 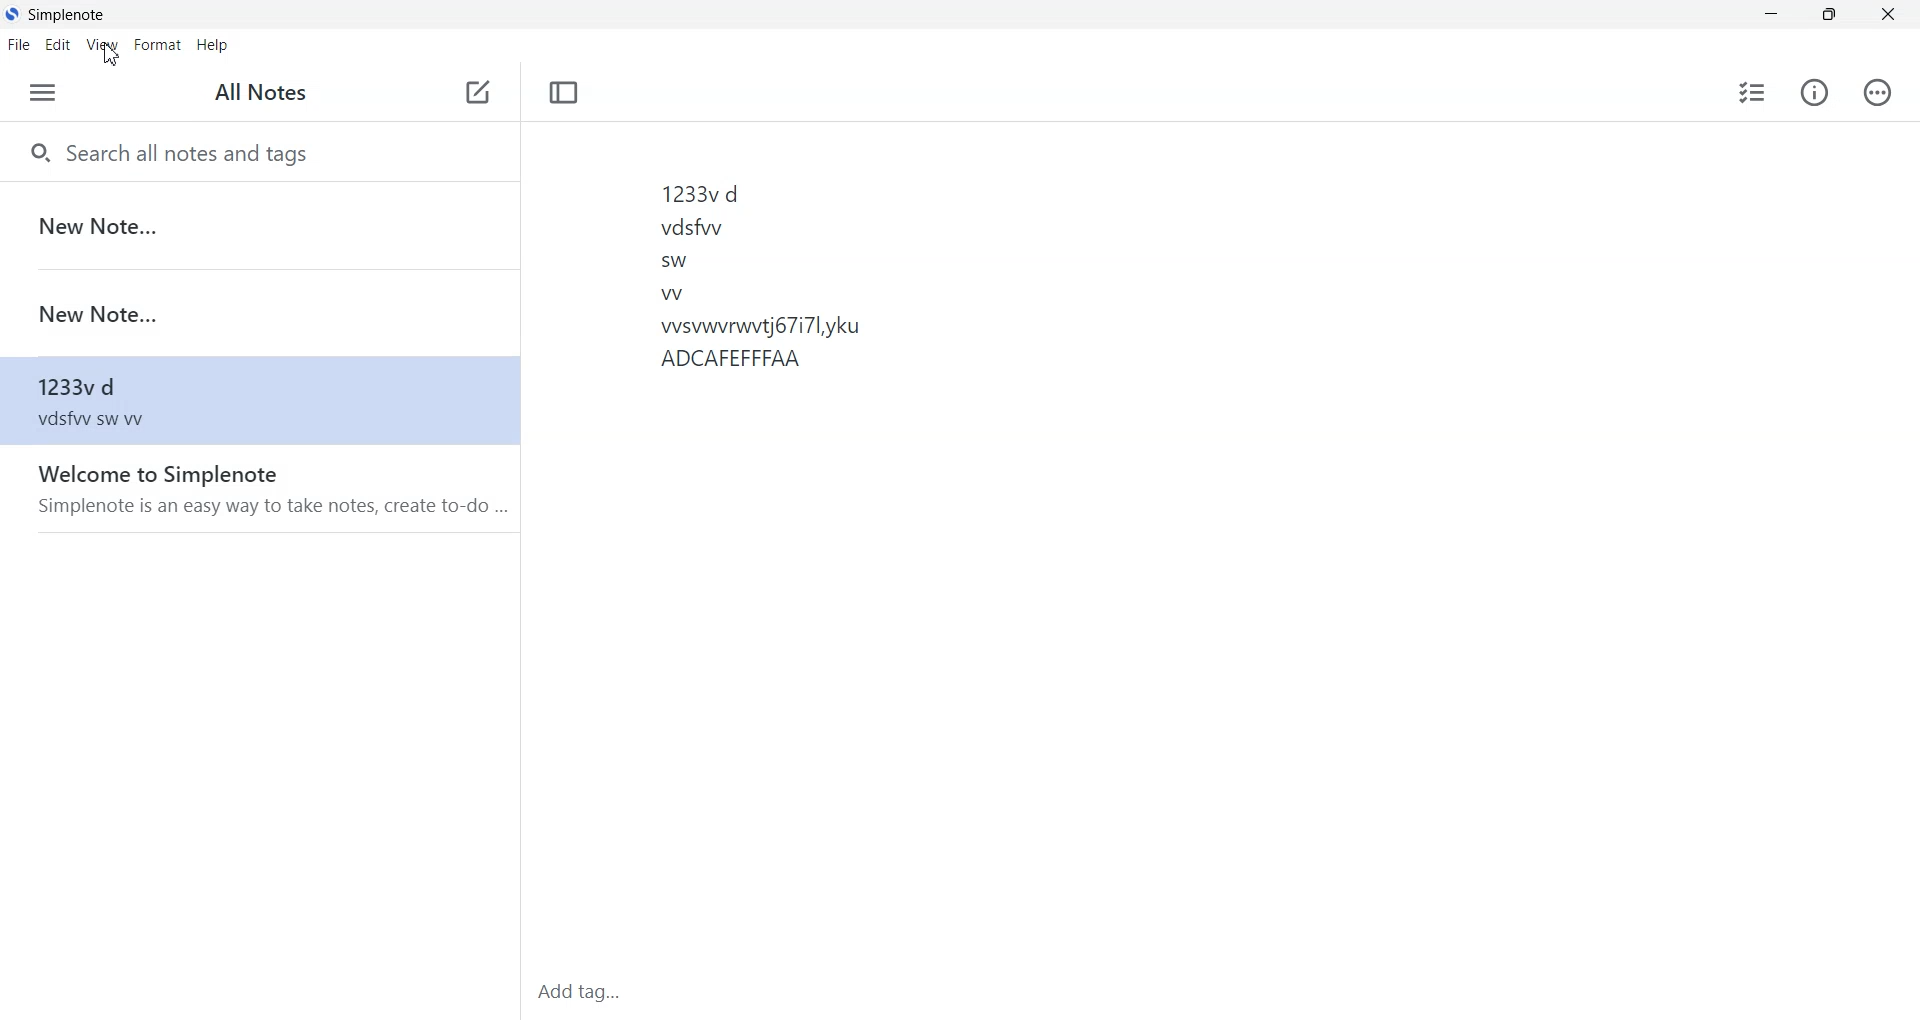 I want to click on Actions, so click(x=1875, y=92).